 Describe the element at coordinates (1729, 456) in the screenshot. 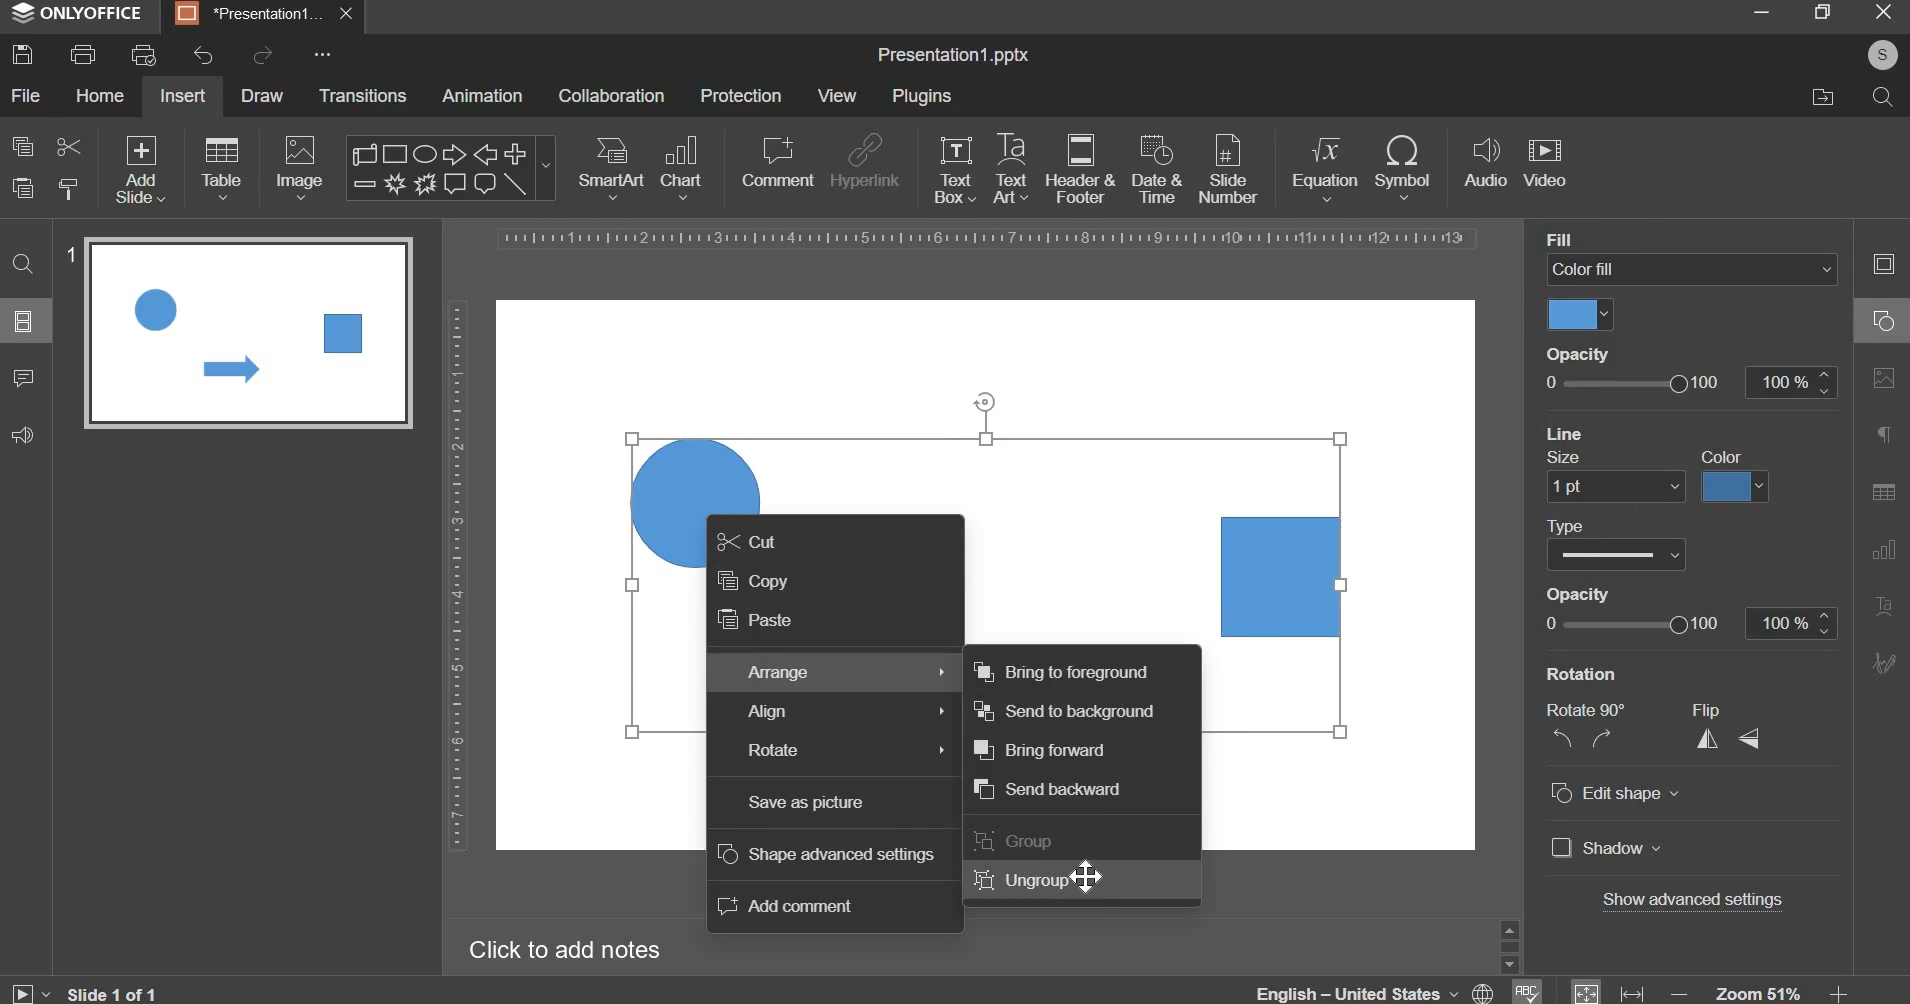

I see `color` at that location.